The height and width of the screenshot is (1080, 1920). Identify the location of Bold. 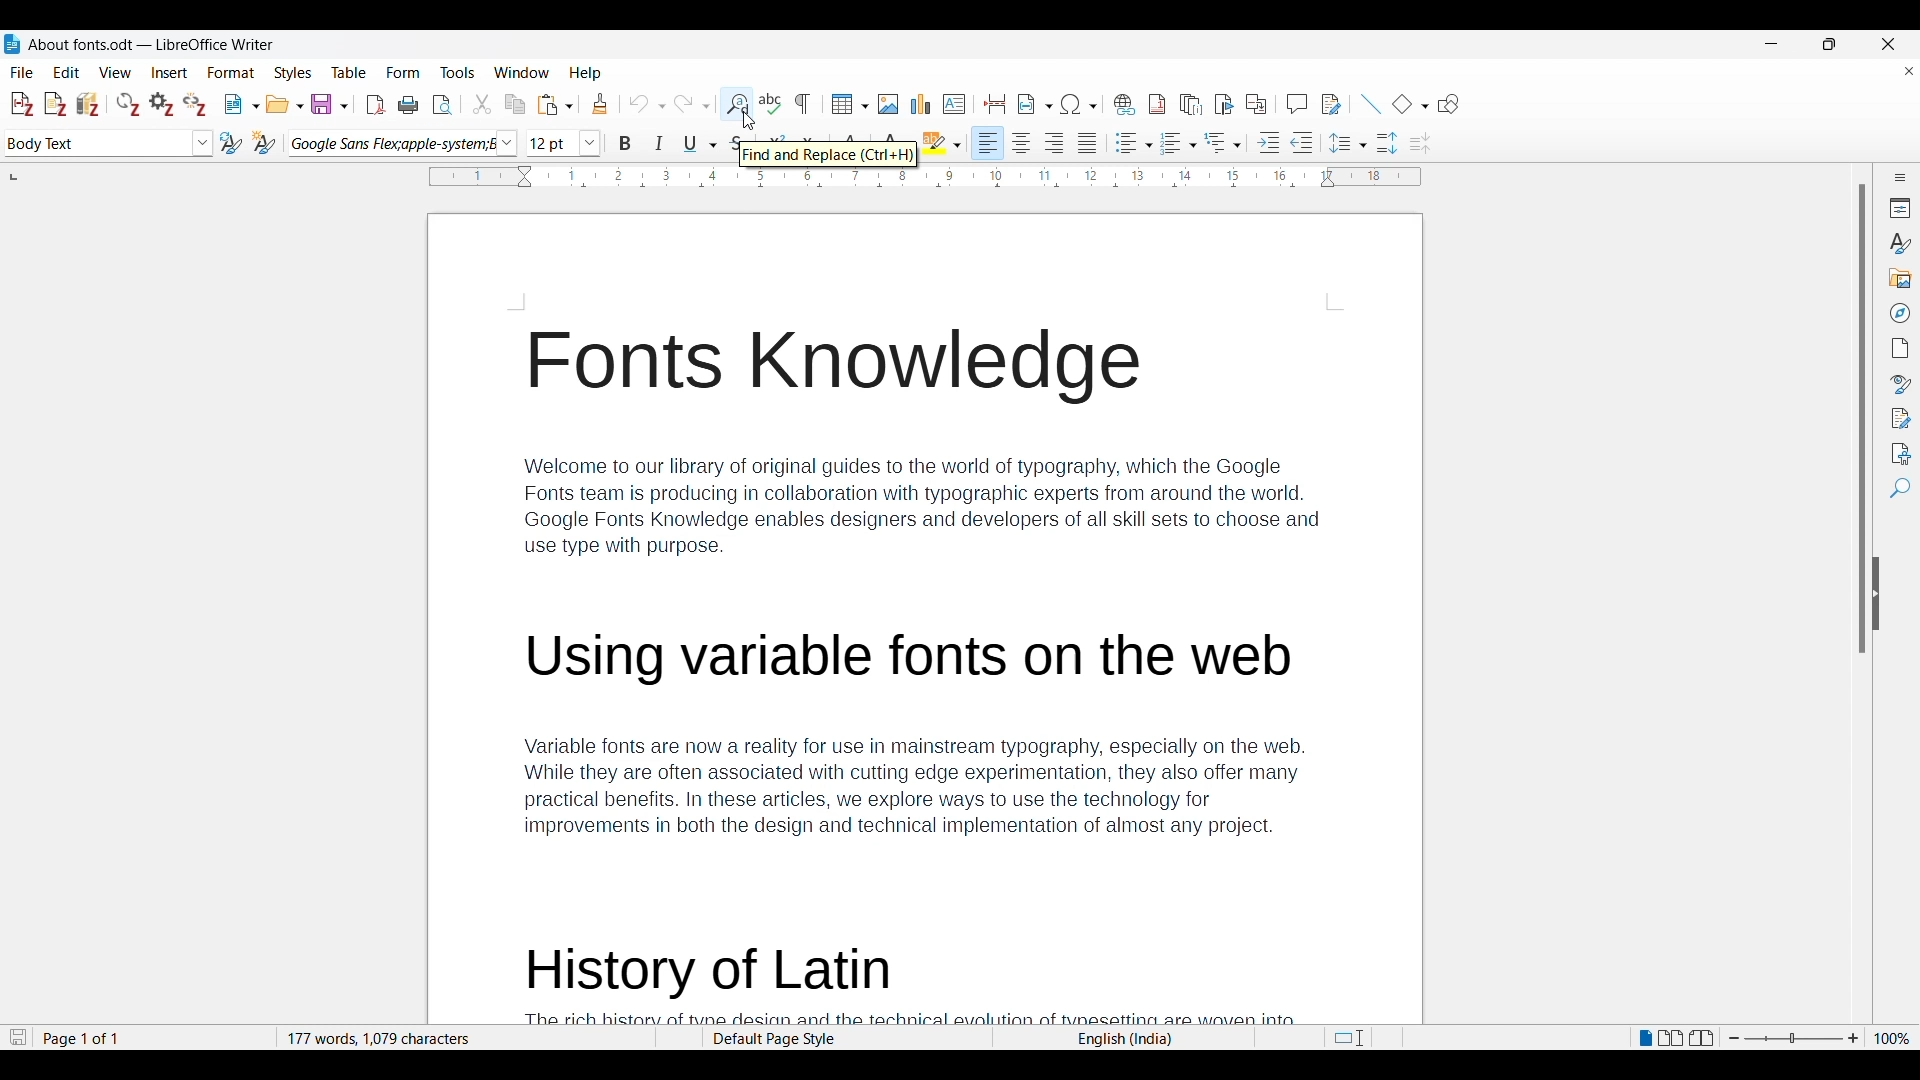
(626, 143).